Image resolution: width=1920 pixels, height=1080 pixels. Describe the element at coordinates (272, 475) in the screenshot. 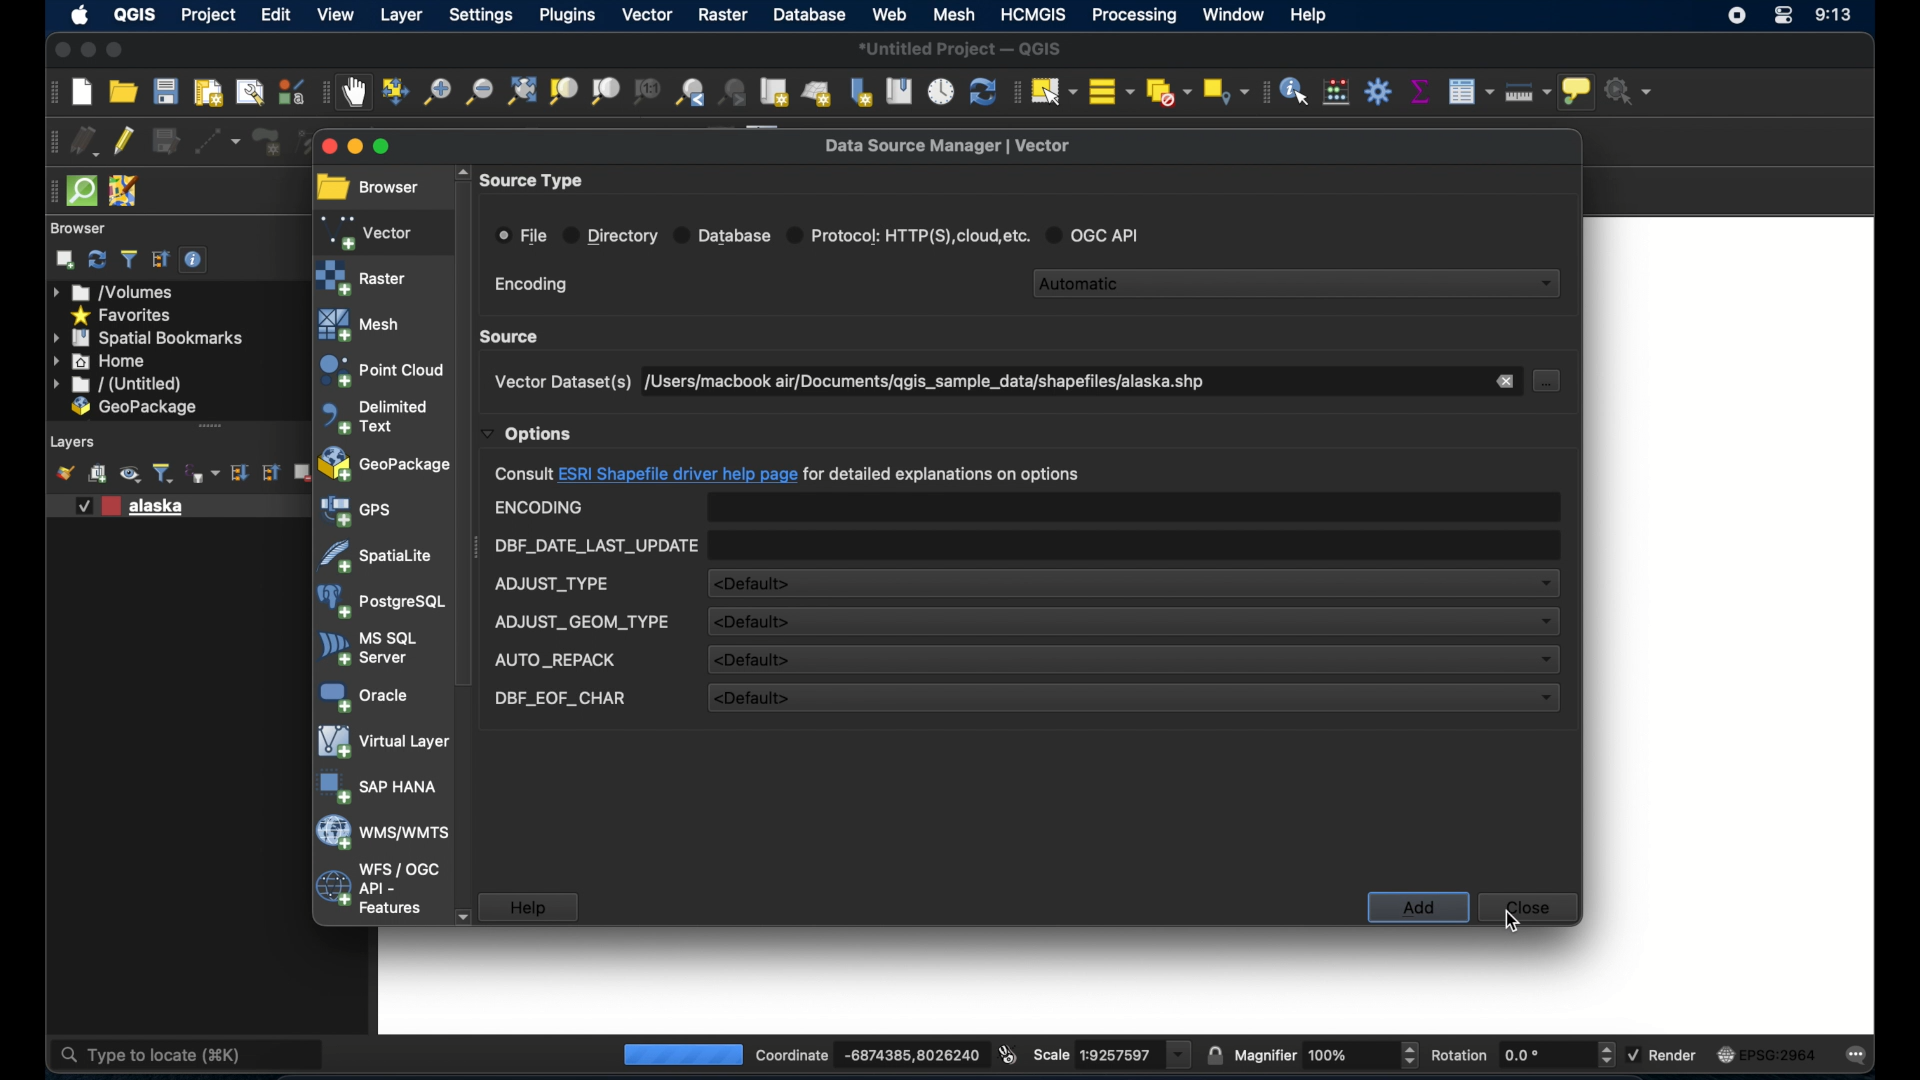

I see `collapse all` at that location.